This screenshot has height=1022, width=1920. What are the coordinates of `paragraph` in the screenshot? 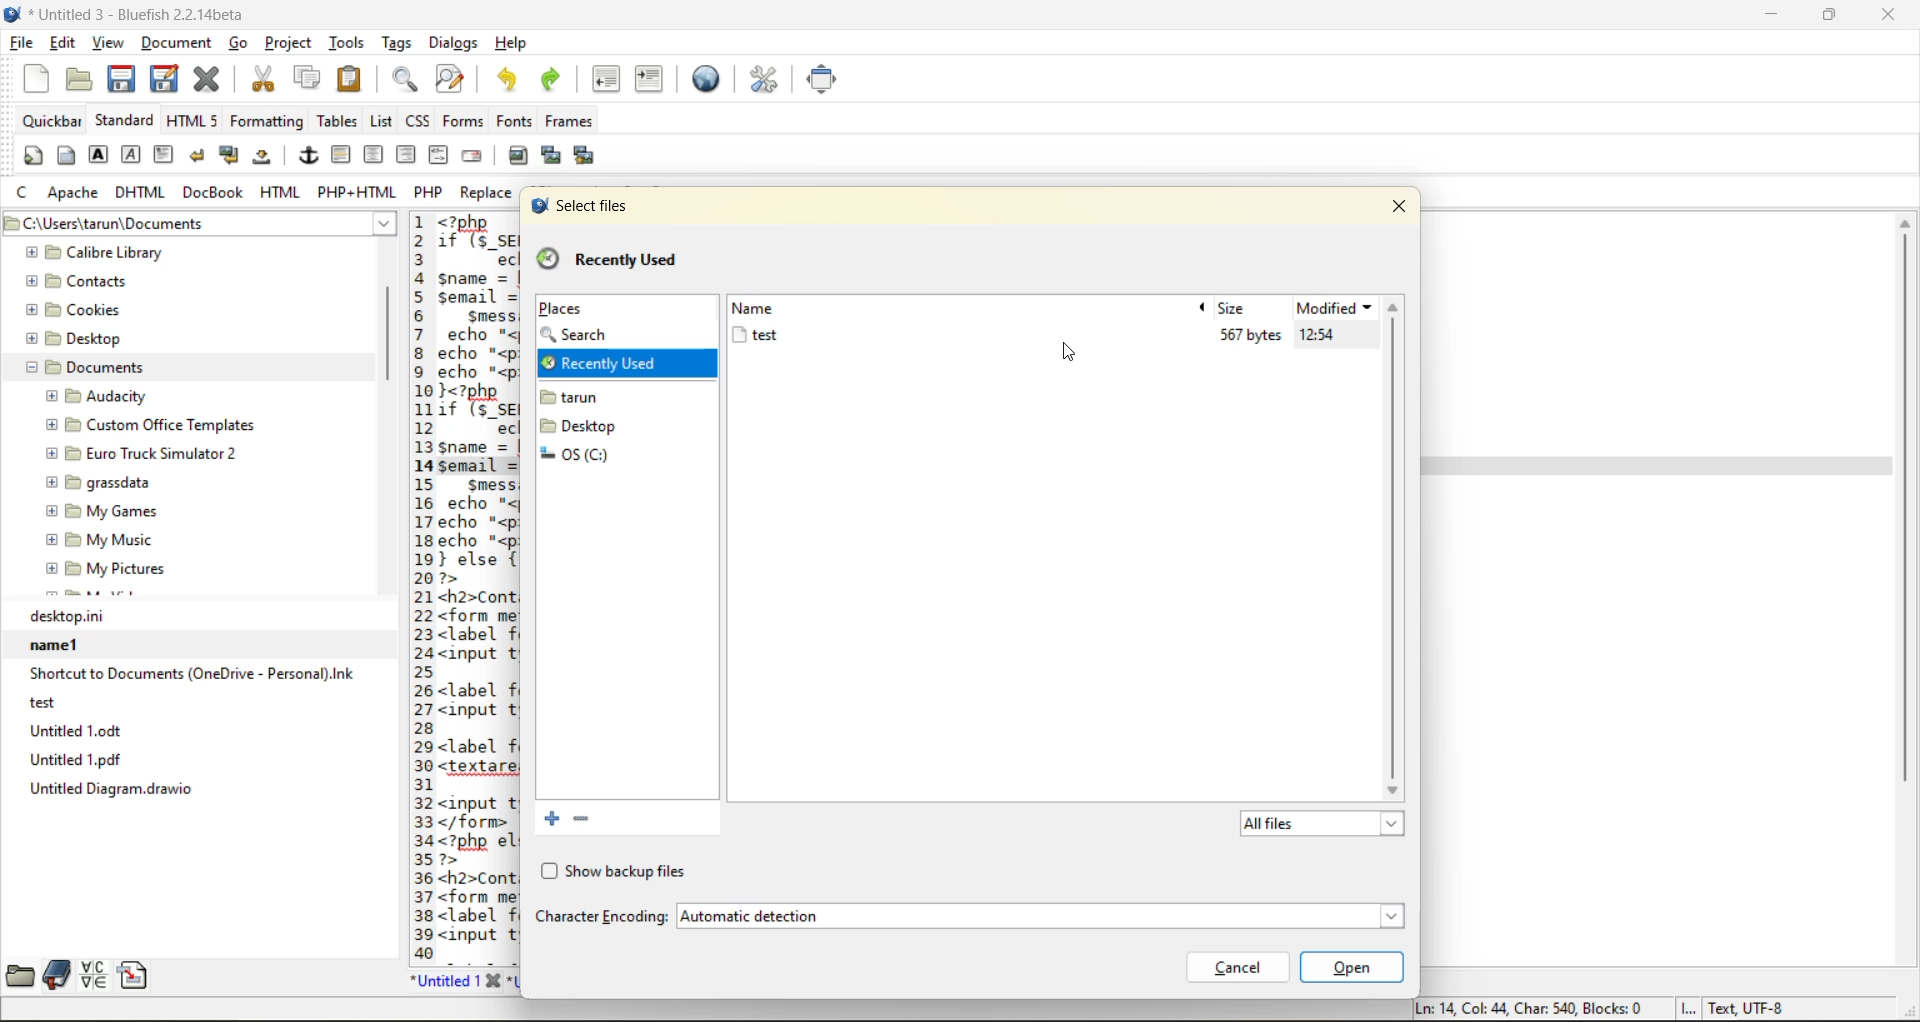 It's located at (165, 154).